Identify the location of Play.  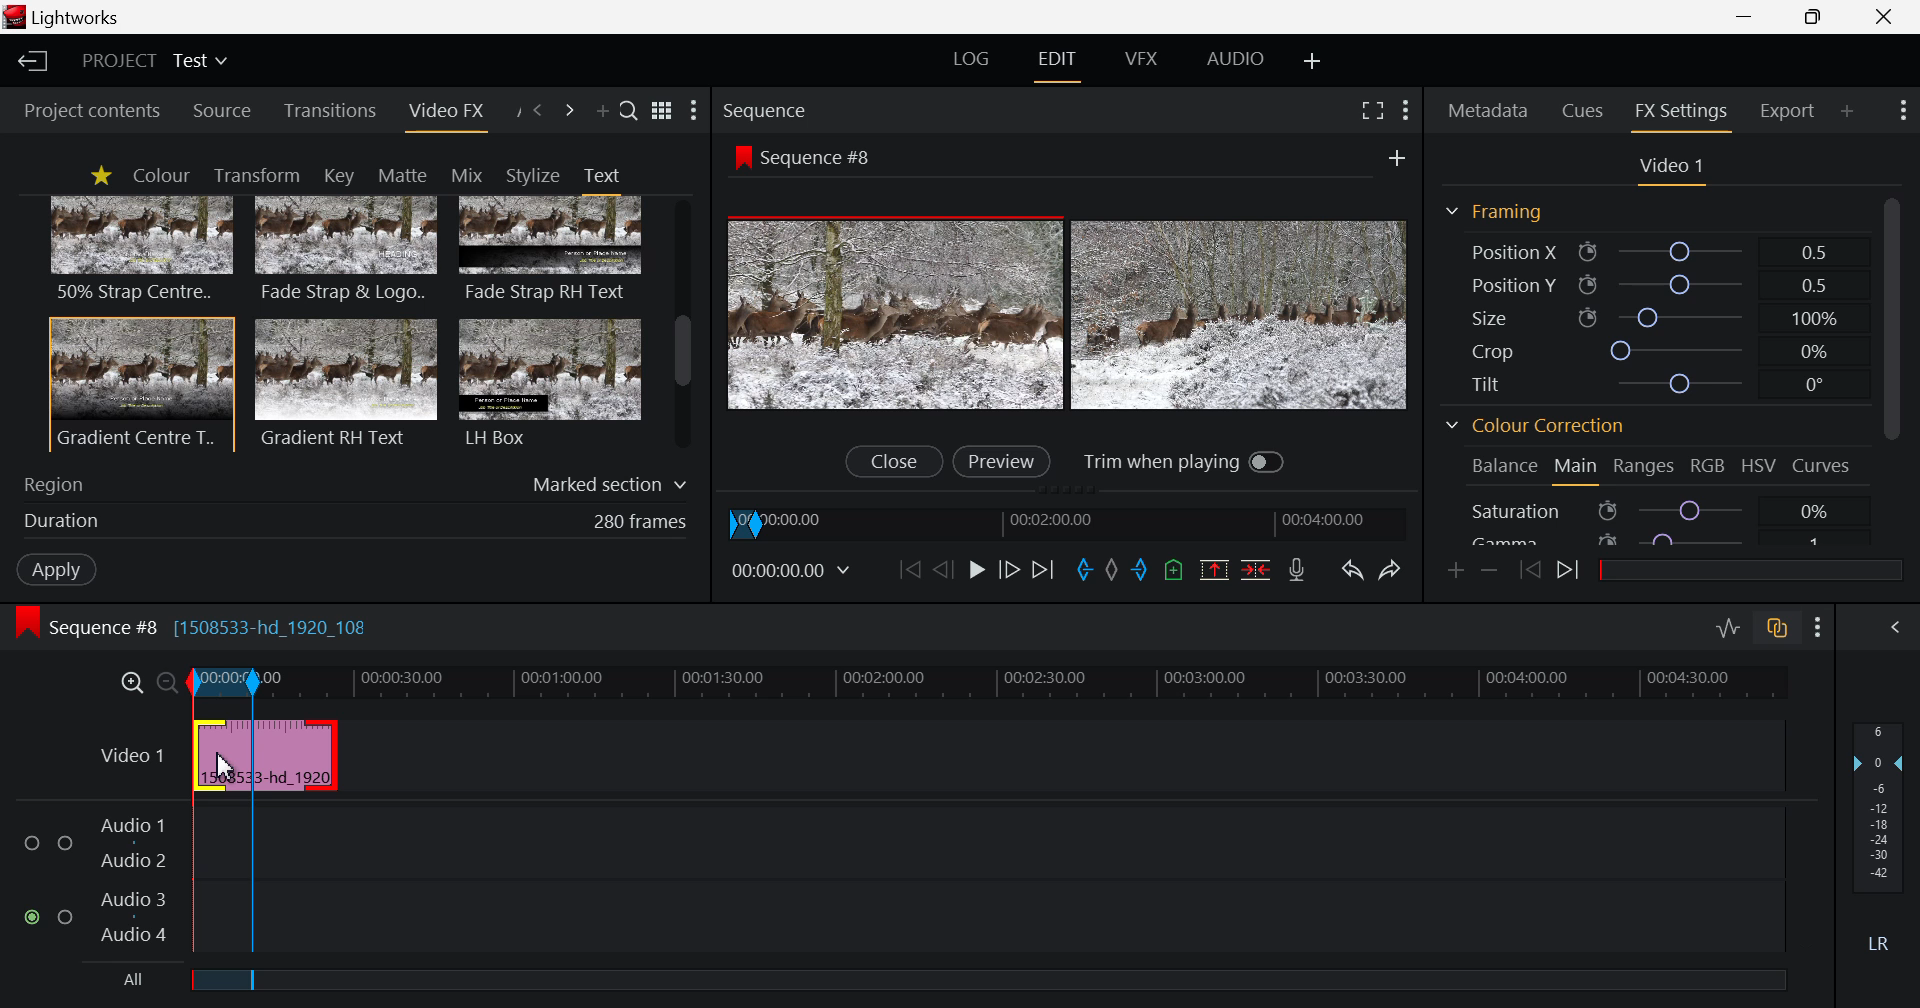
(976, 571).